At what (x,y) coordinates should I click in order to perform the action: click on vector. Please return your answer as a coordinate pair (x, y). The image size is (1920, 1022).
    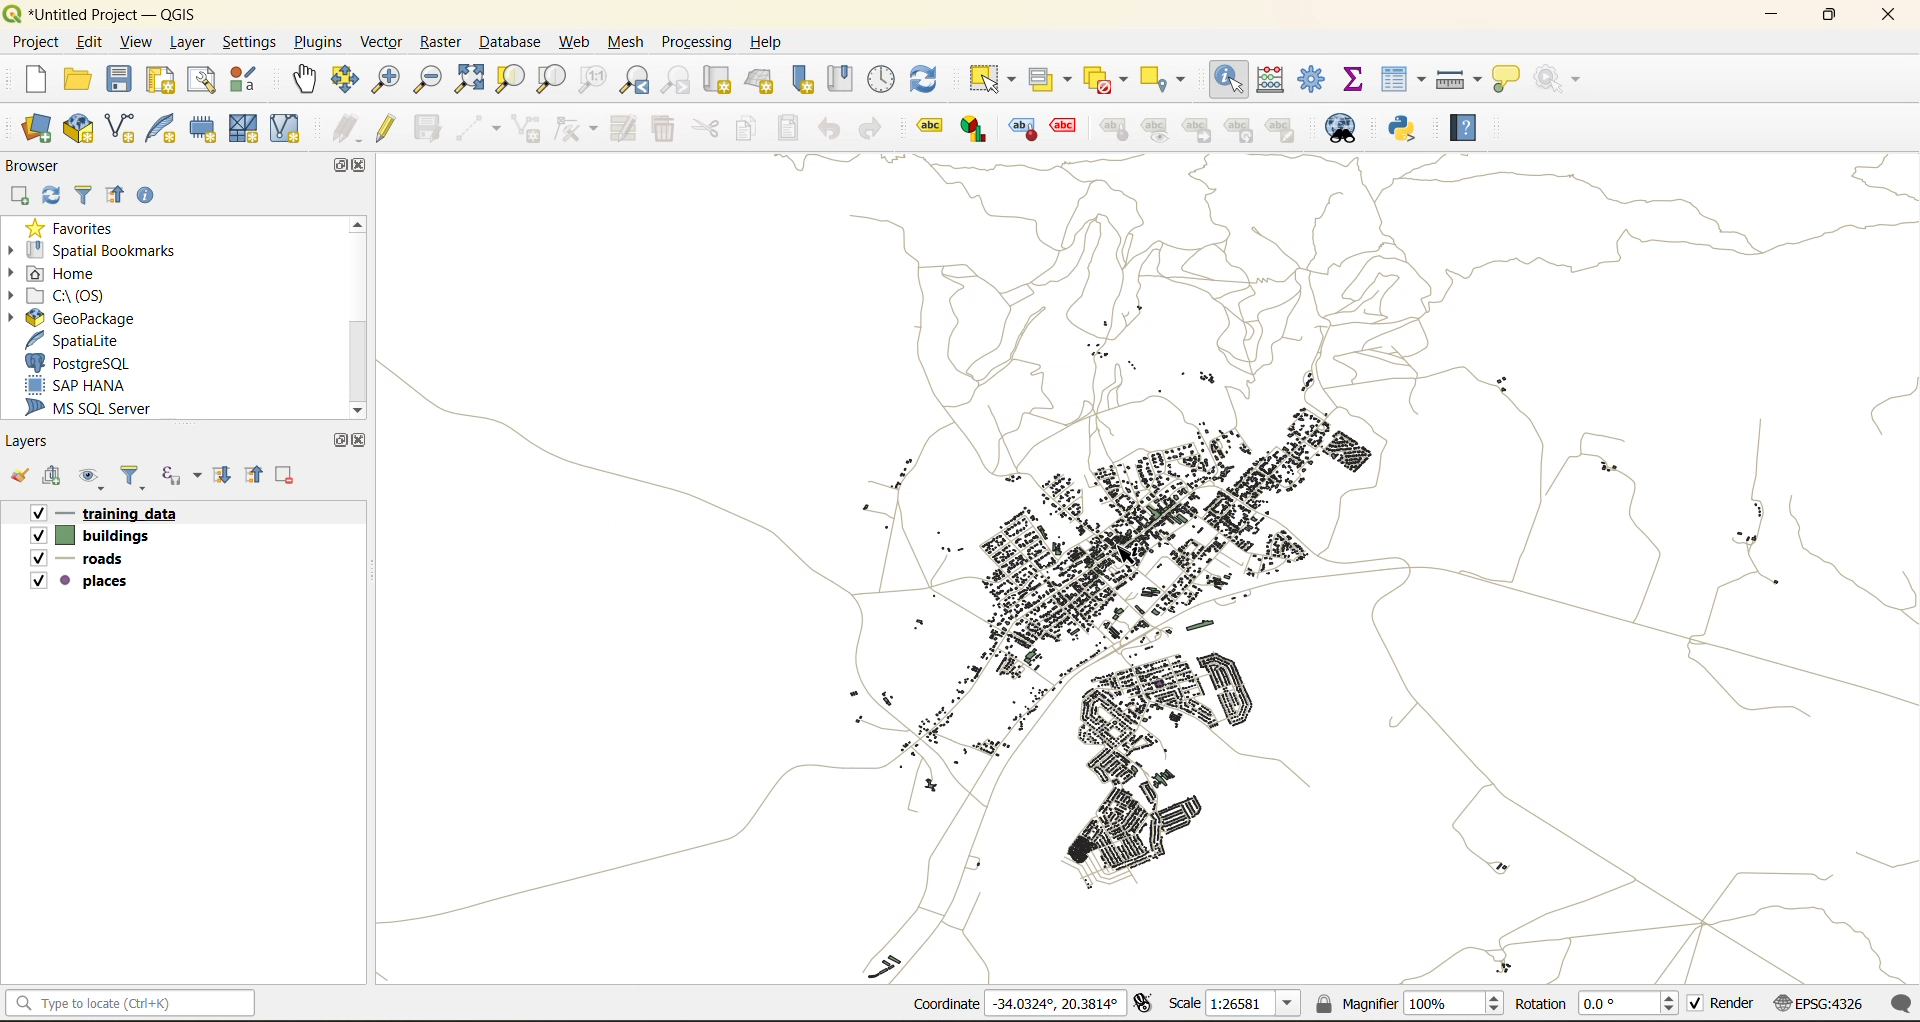
    Looking at the image, I should click on (381, 42).